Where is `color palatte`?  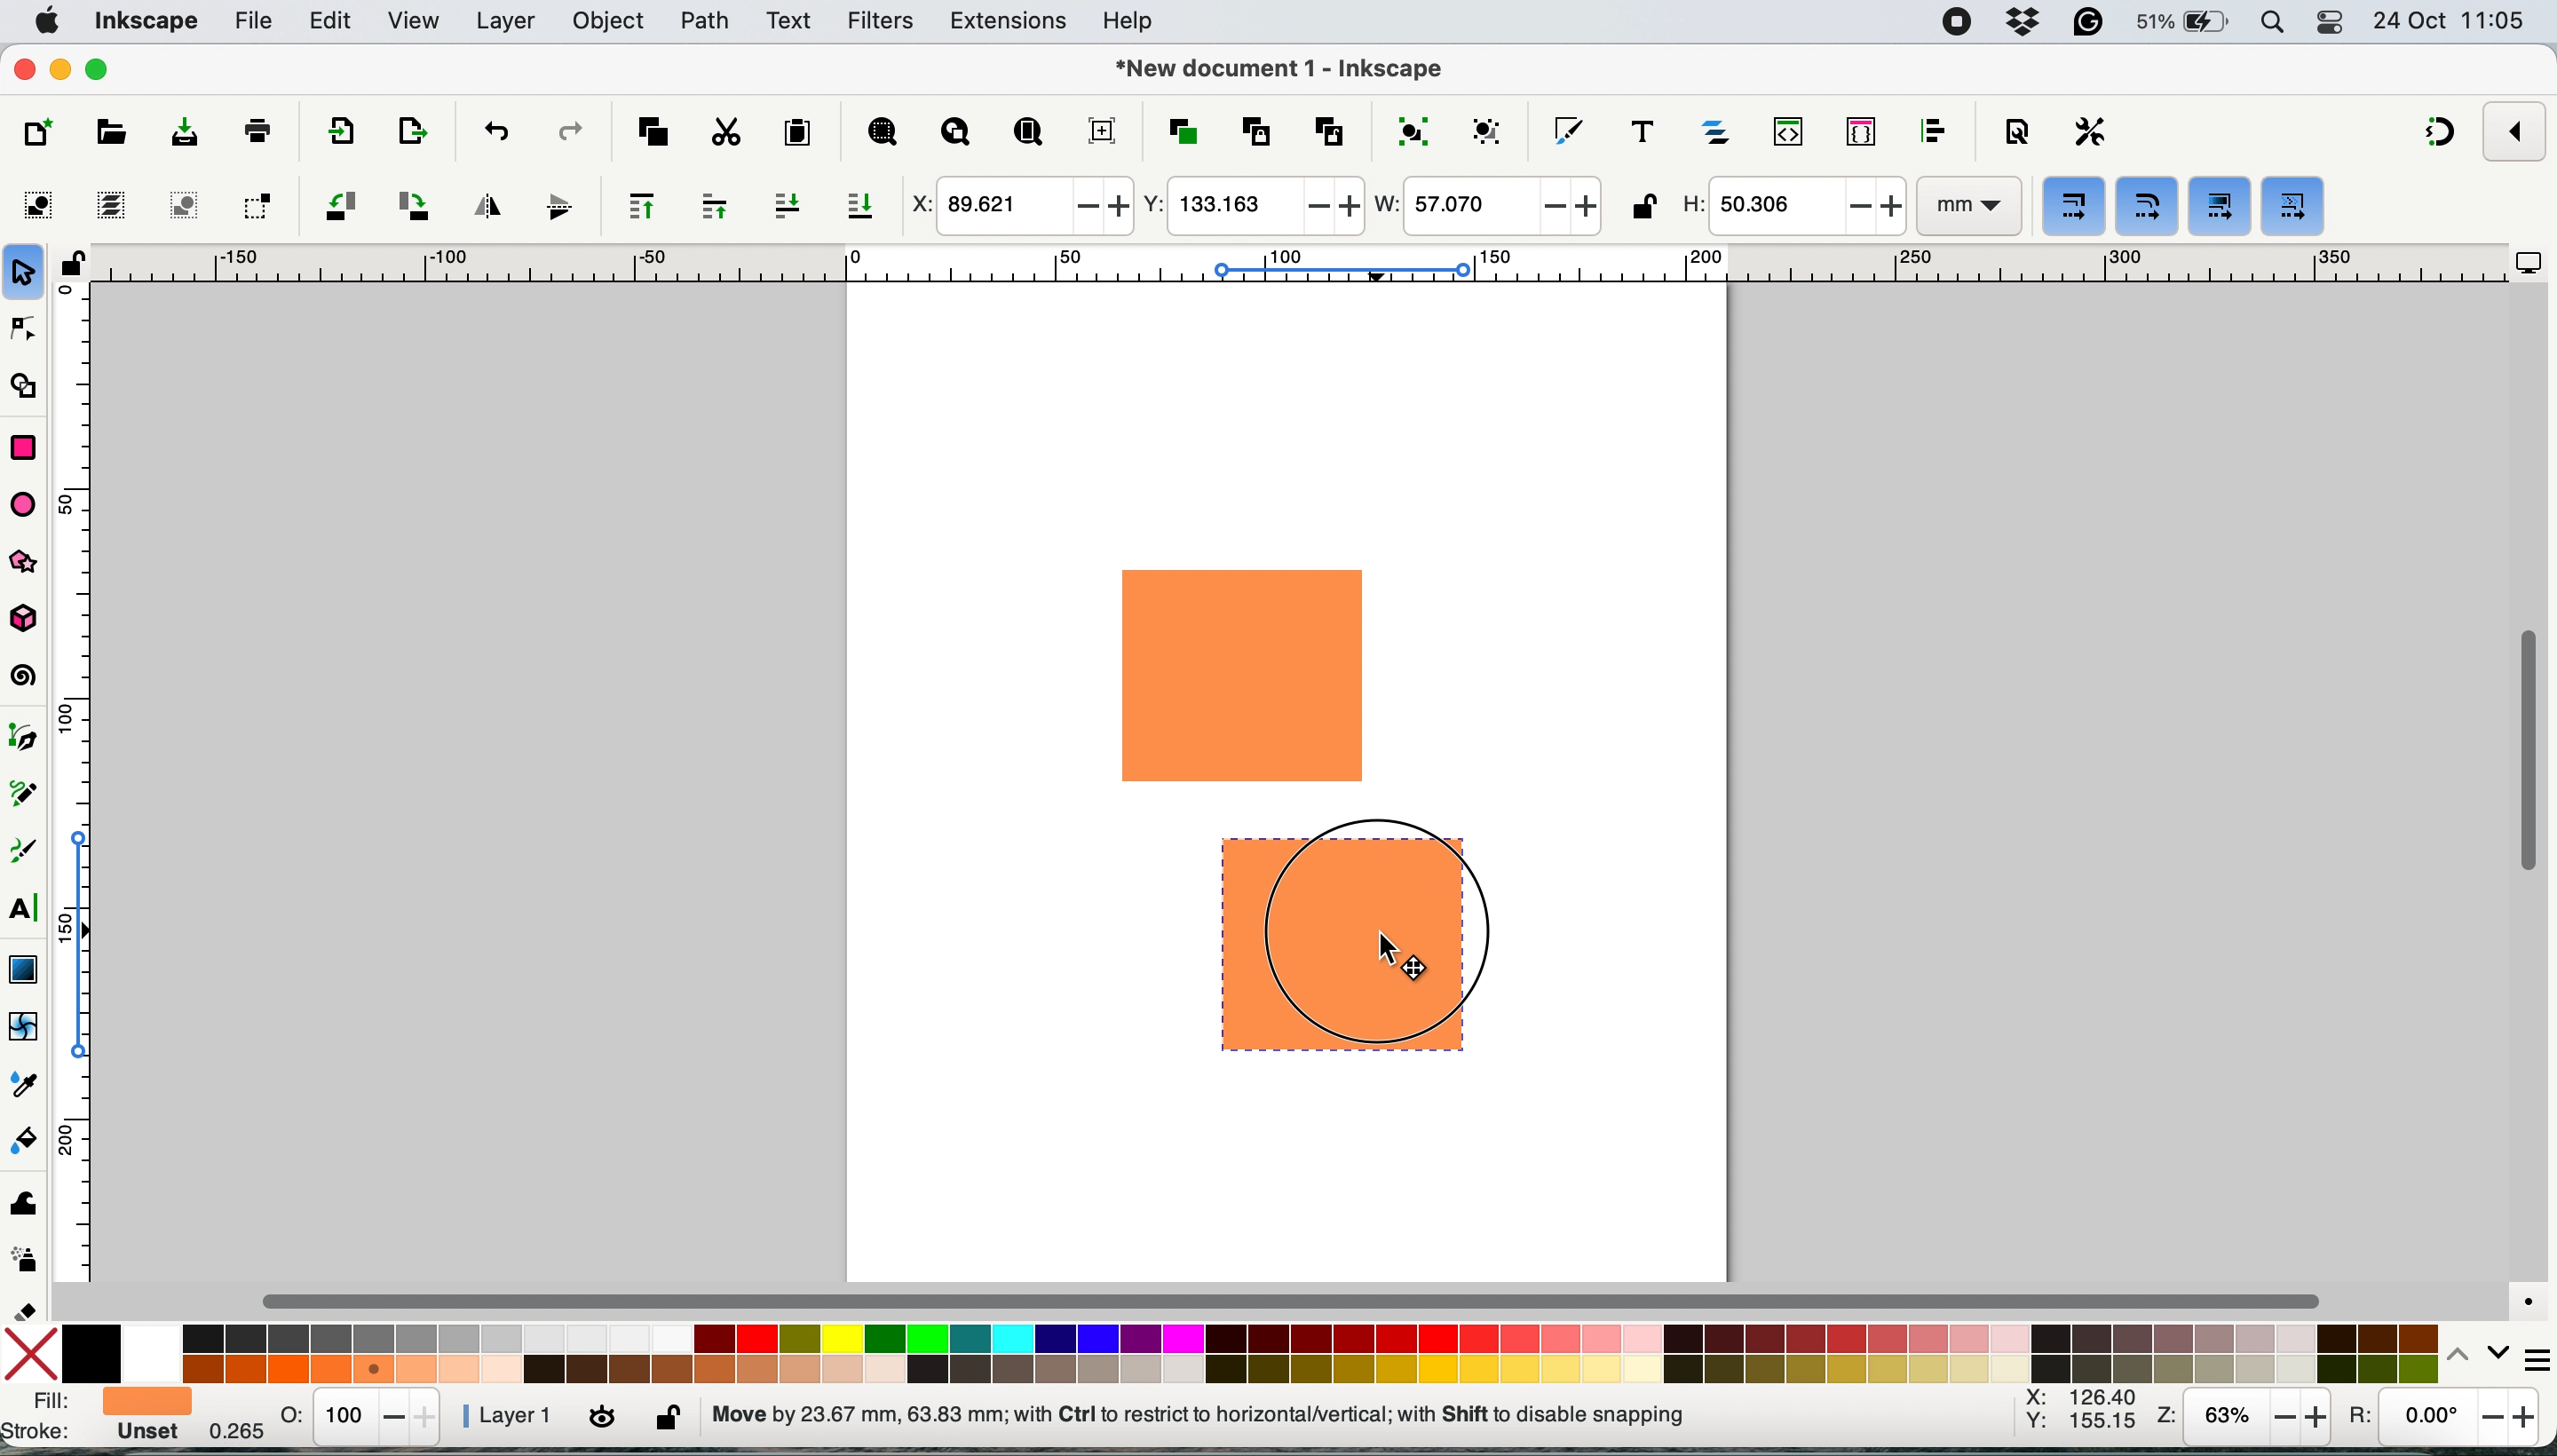 color palatte is located at coordinates (1252, 1350).